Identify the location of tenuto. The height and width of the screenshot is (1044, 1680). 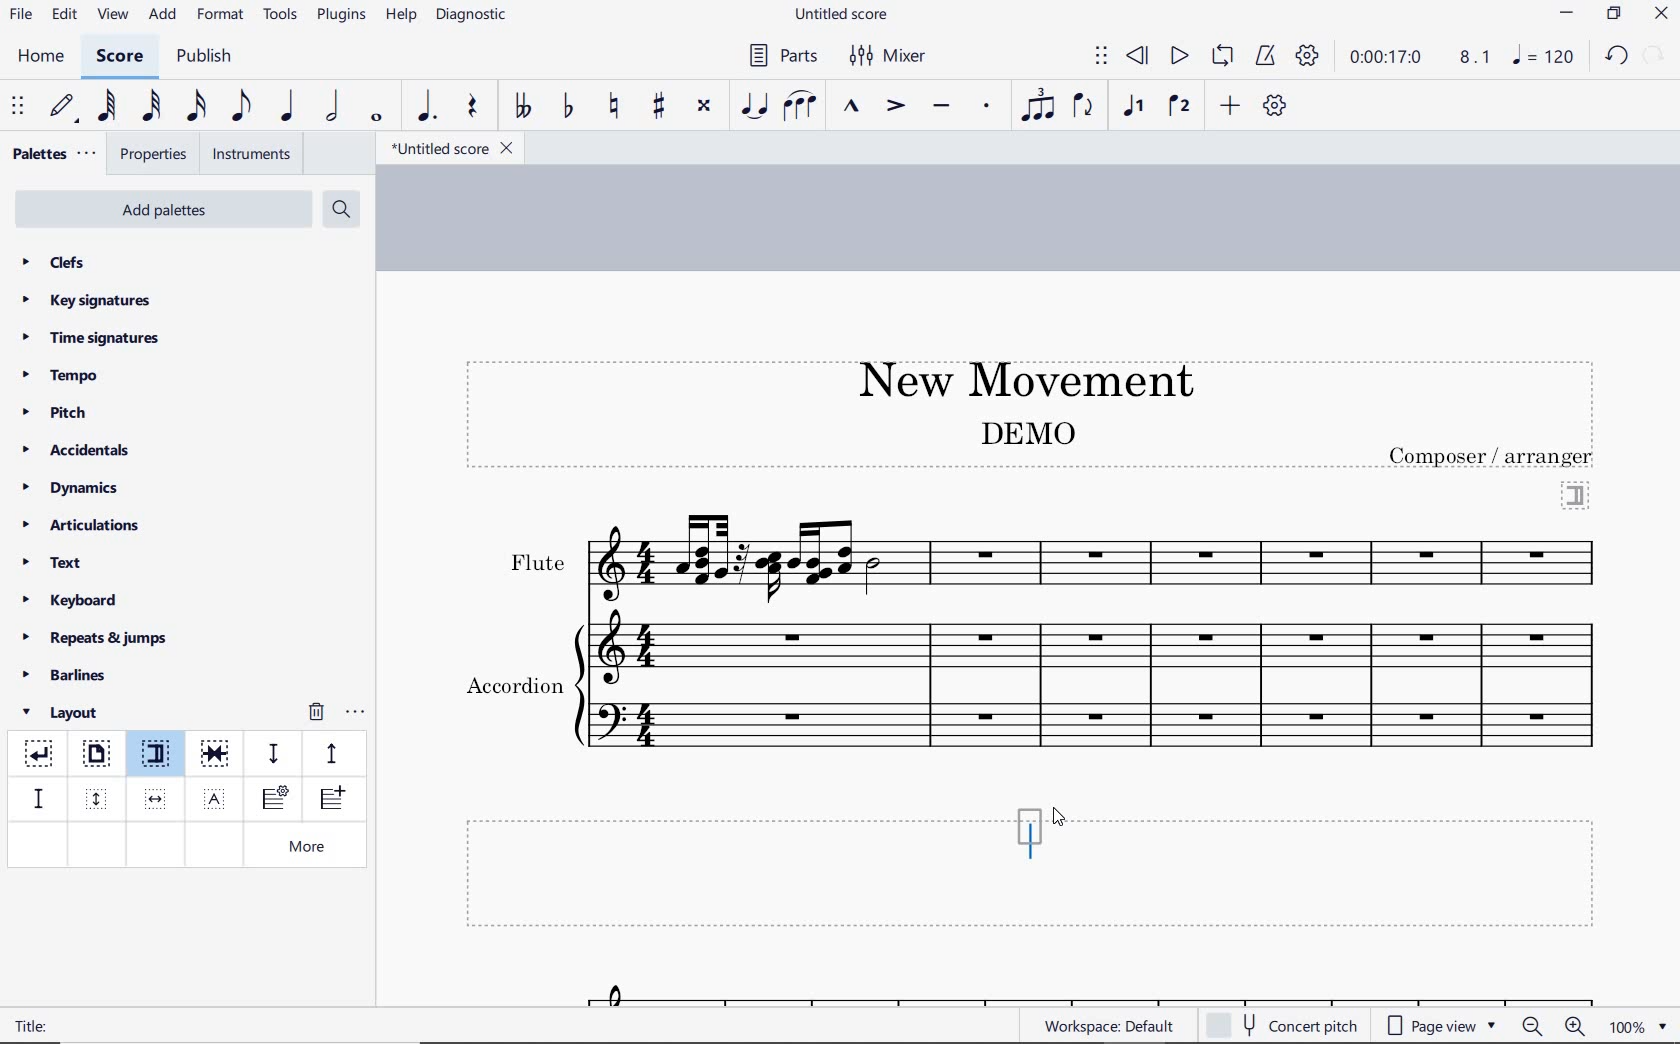
(940, 107).